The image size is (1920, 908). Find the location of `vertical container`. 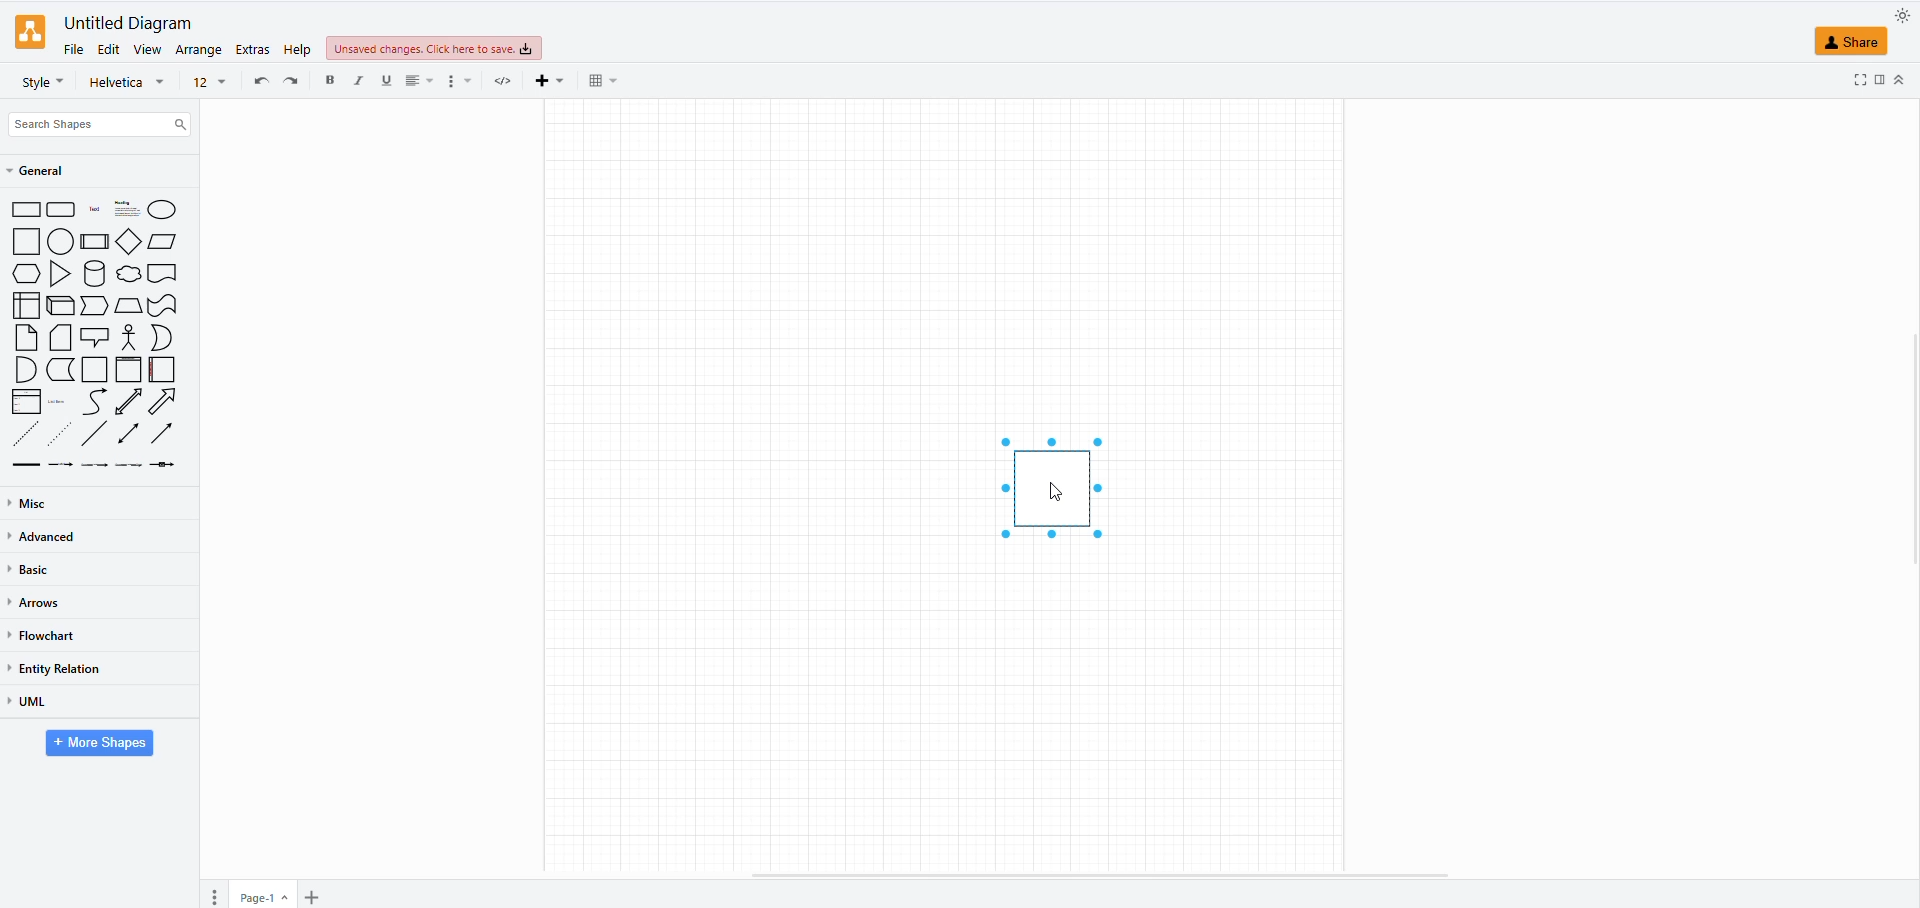

vertical container is located at coordinates (130, 369).